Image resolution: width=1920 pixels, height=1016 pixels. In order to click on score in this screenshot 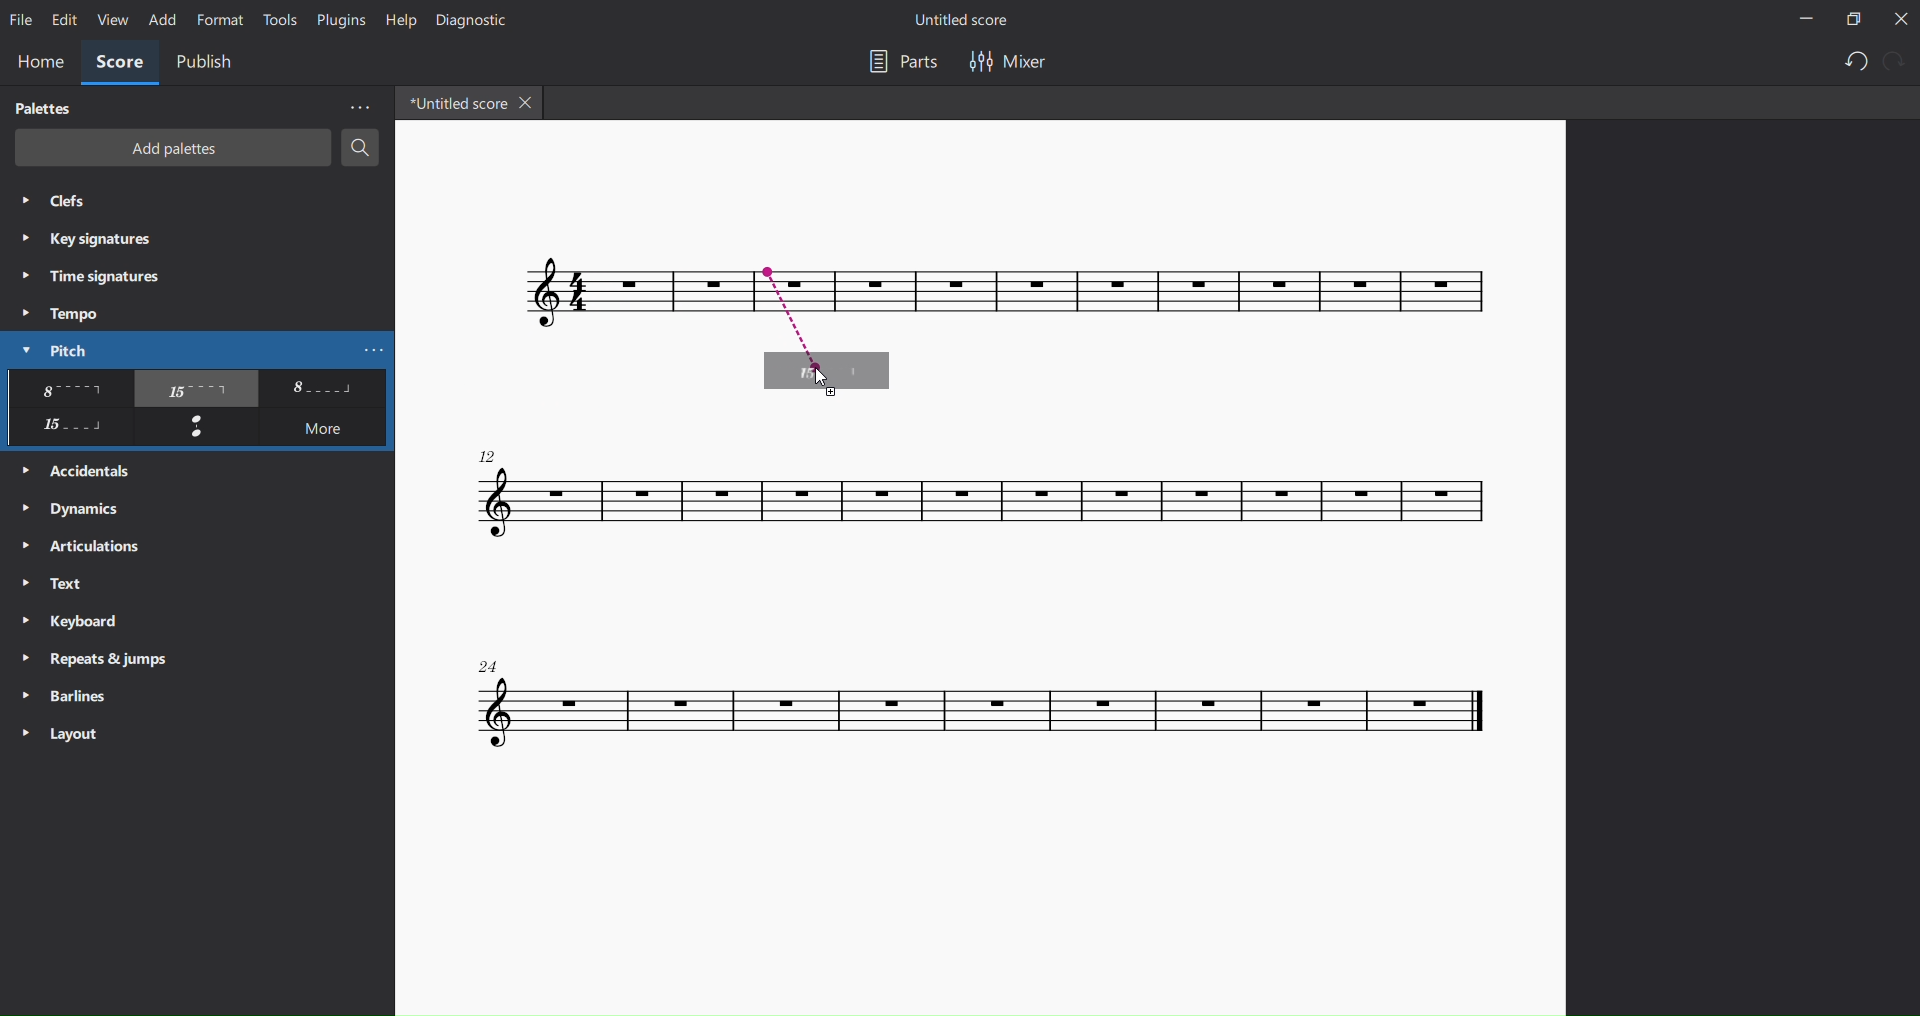, I will do `click(535, 298)`.